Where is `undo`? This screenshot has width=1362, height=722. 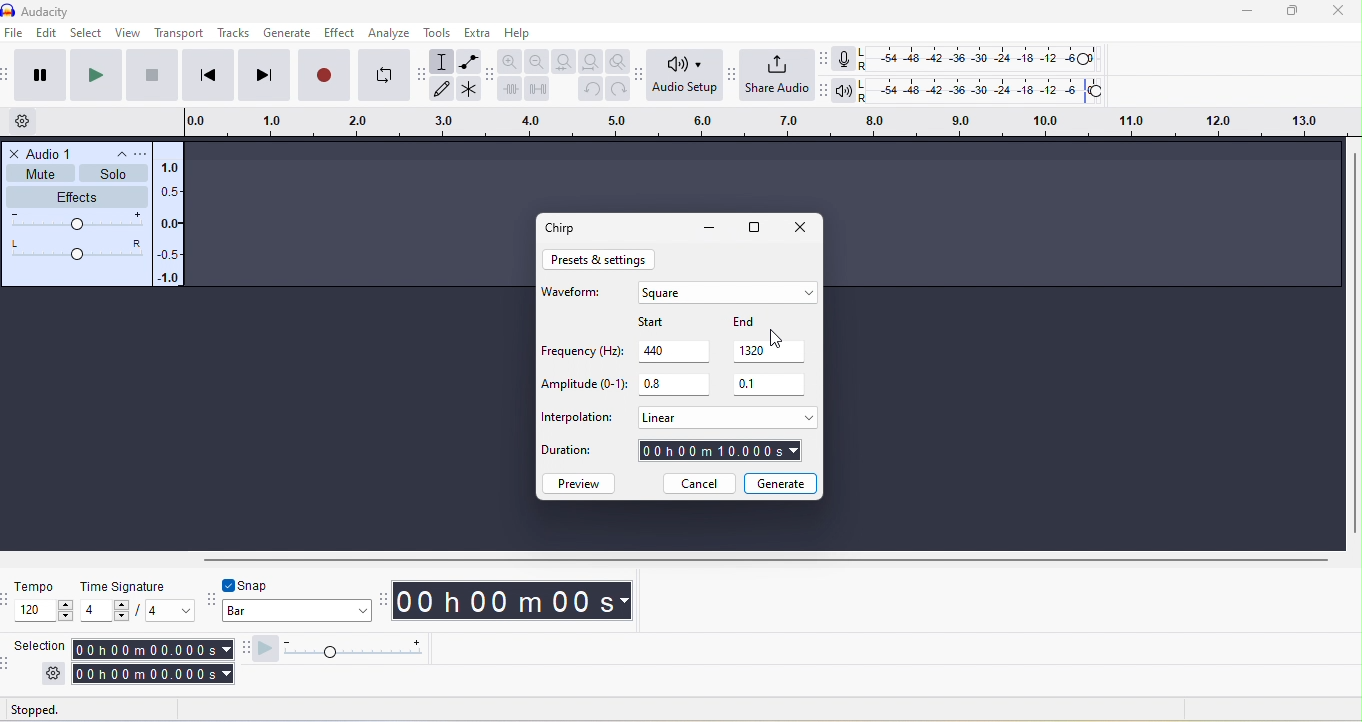
undo is located at coordinates (589, 90).